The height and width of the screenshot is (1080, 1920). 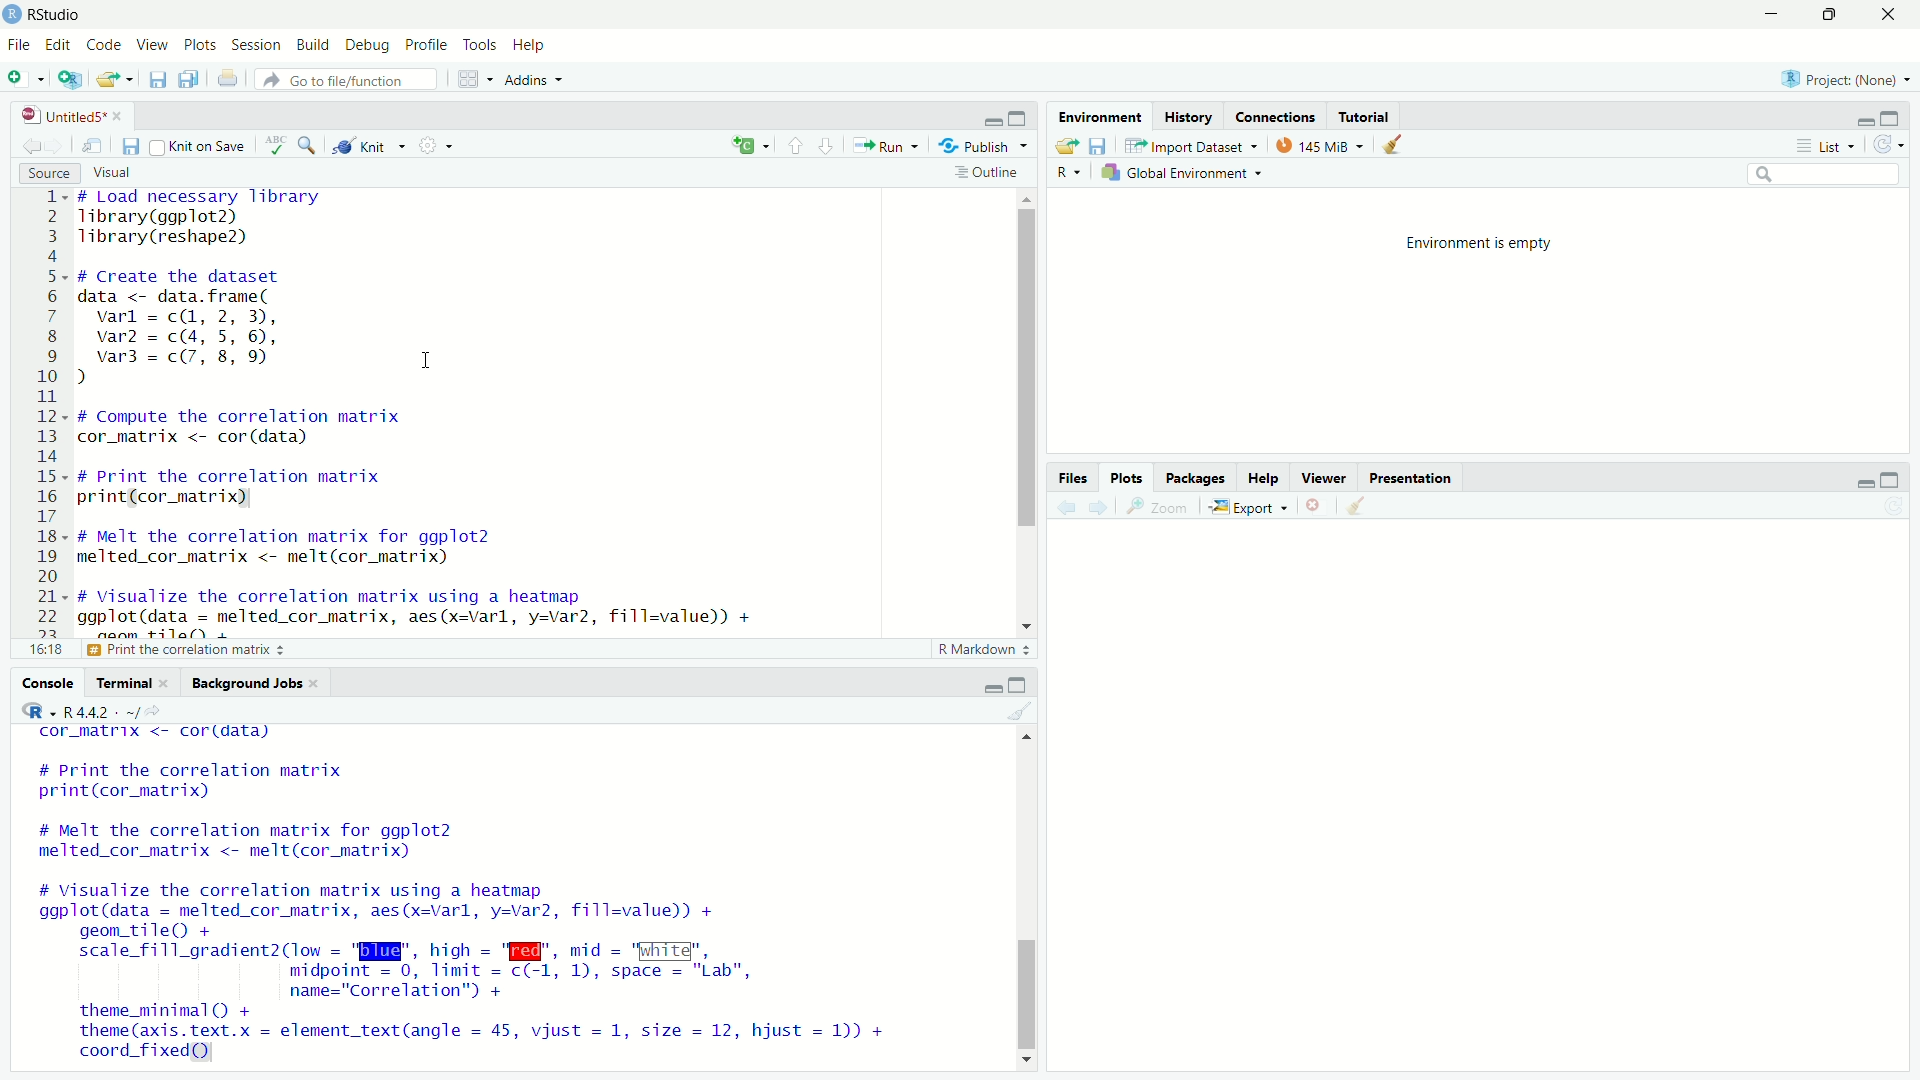 I want to click on maximize, so click(x=1892, y=480).